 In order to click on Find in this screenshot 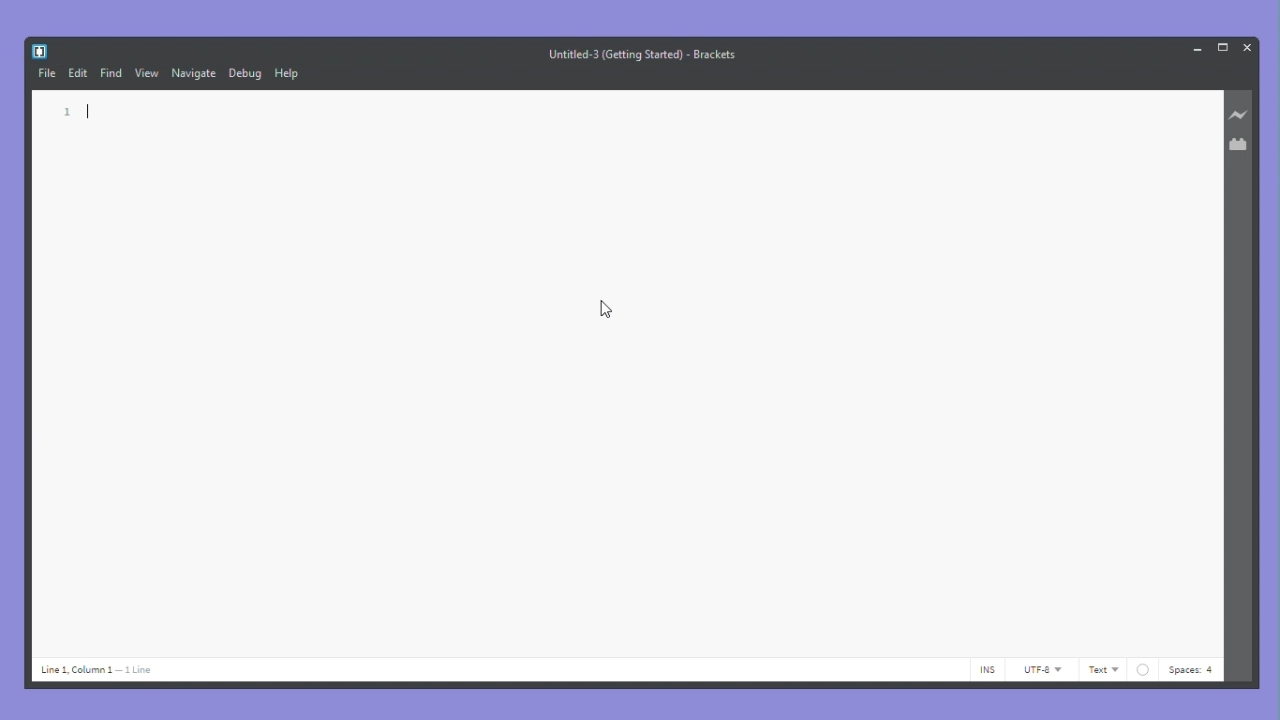, I will do `click(112, 75)`.